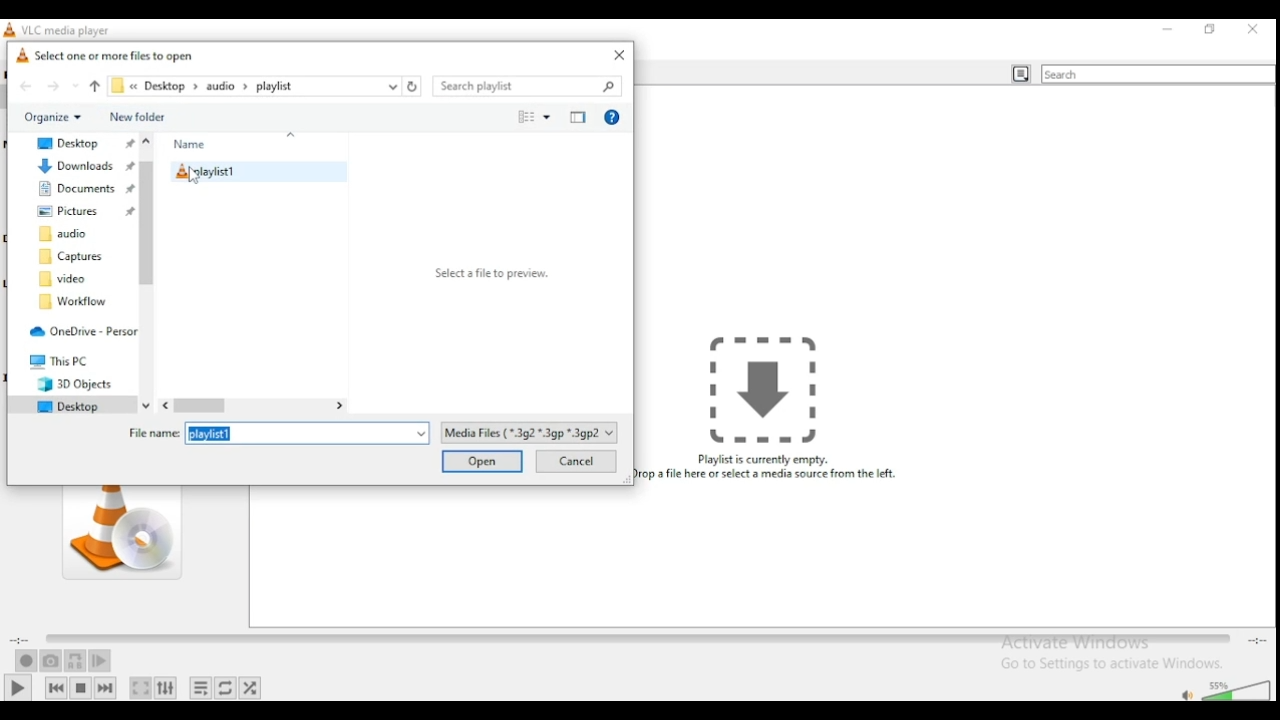 This screenshot has width=1280, height=720. What do you see at coordinates (305, 434) in the screenshot?
I see `playlist1` at bounding box center [305, 434].